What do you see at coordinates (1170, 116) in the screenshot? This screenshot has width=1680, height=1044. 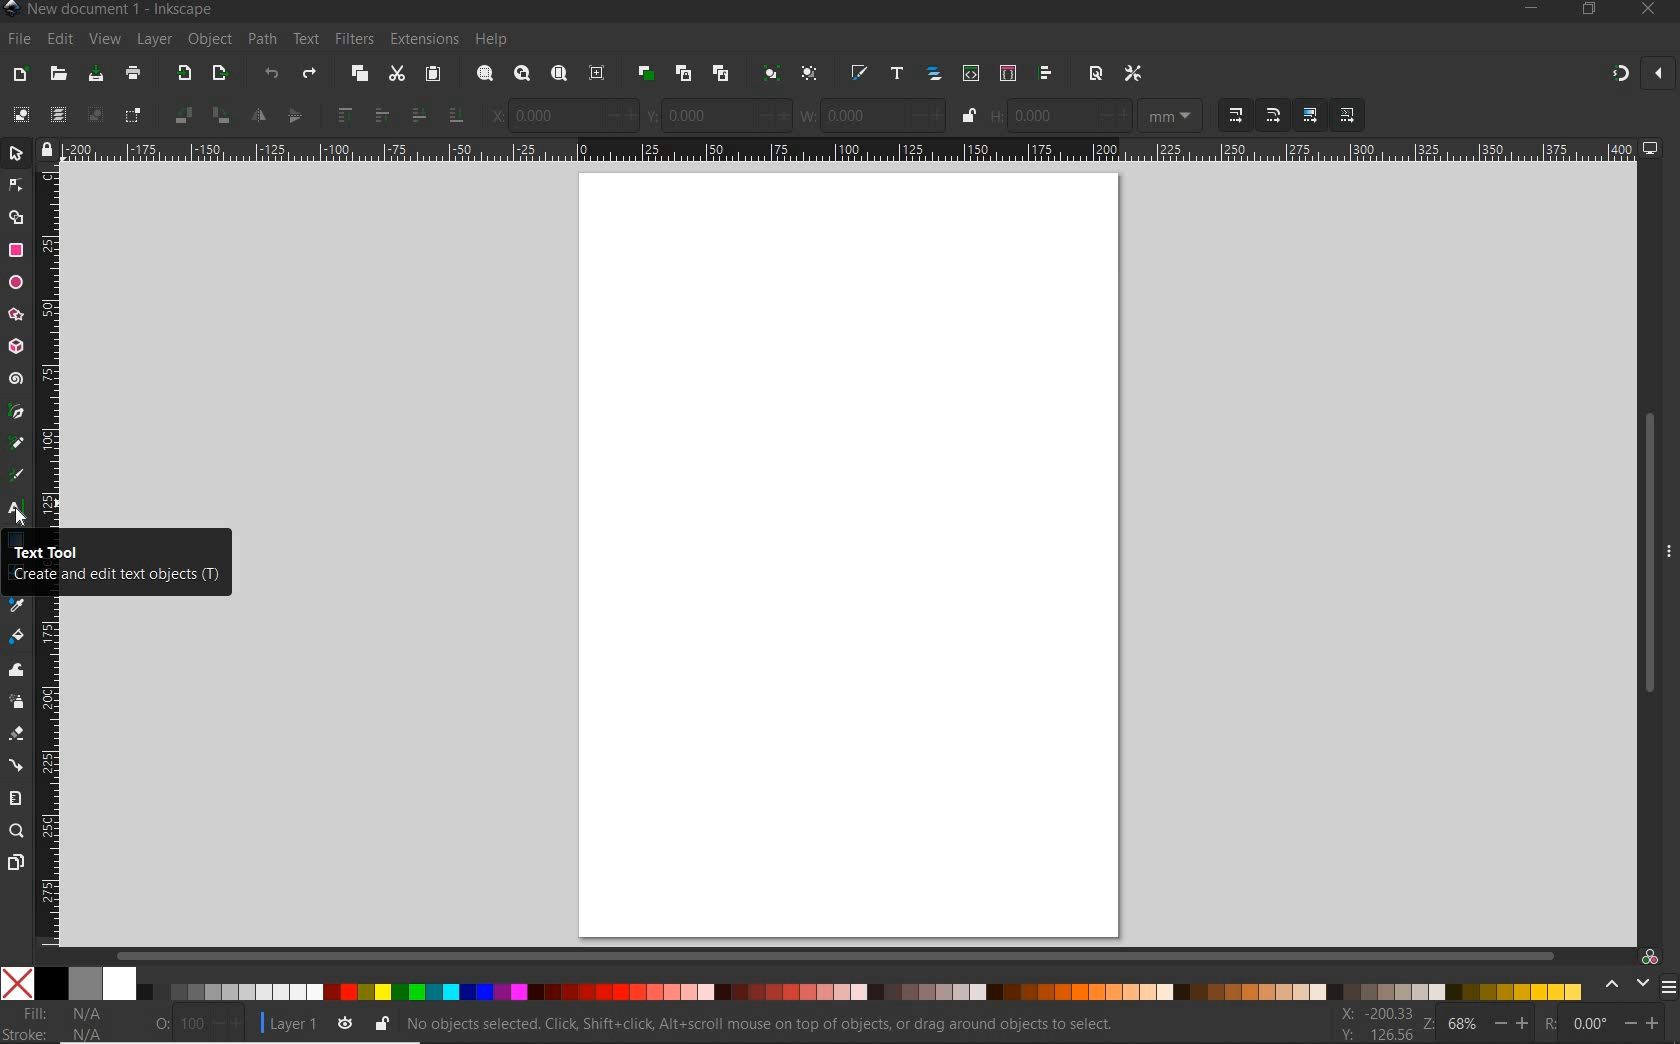 I see `measurement` at bounding box center [1170, 116].